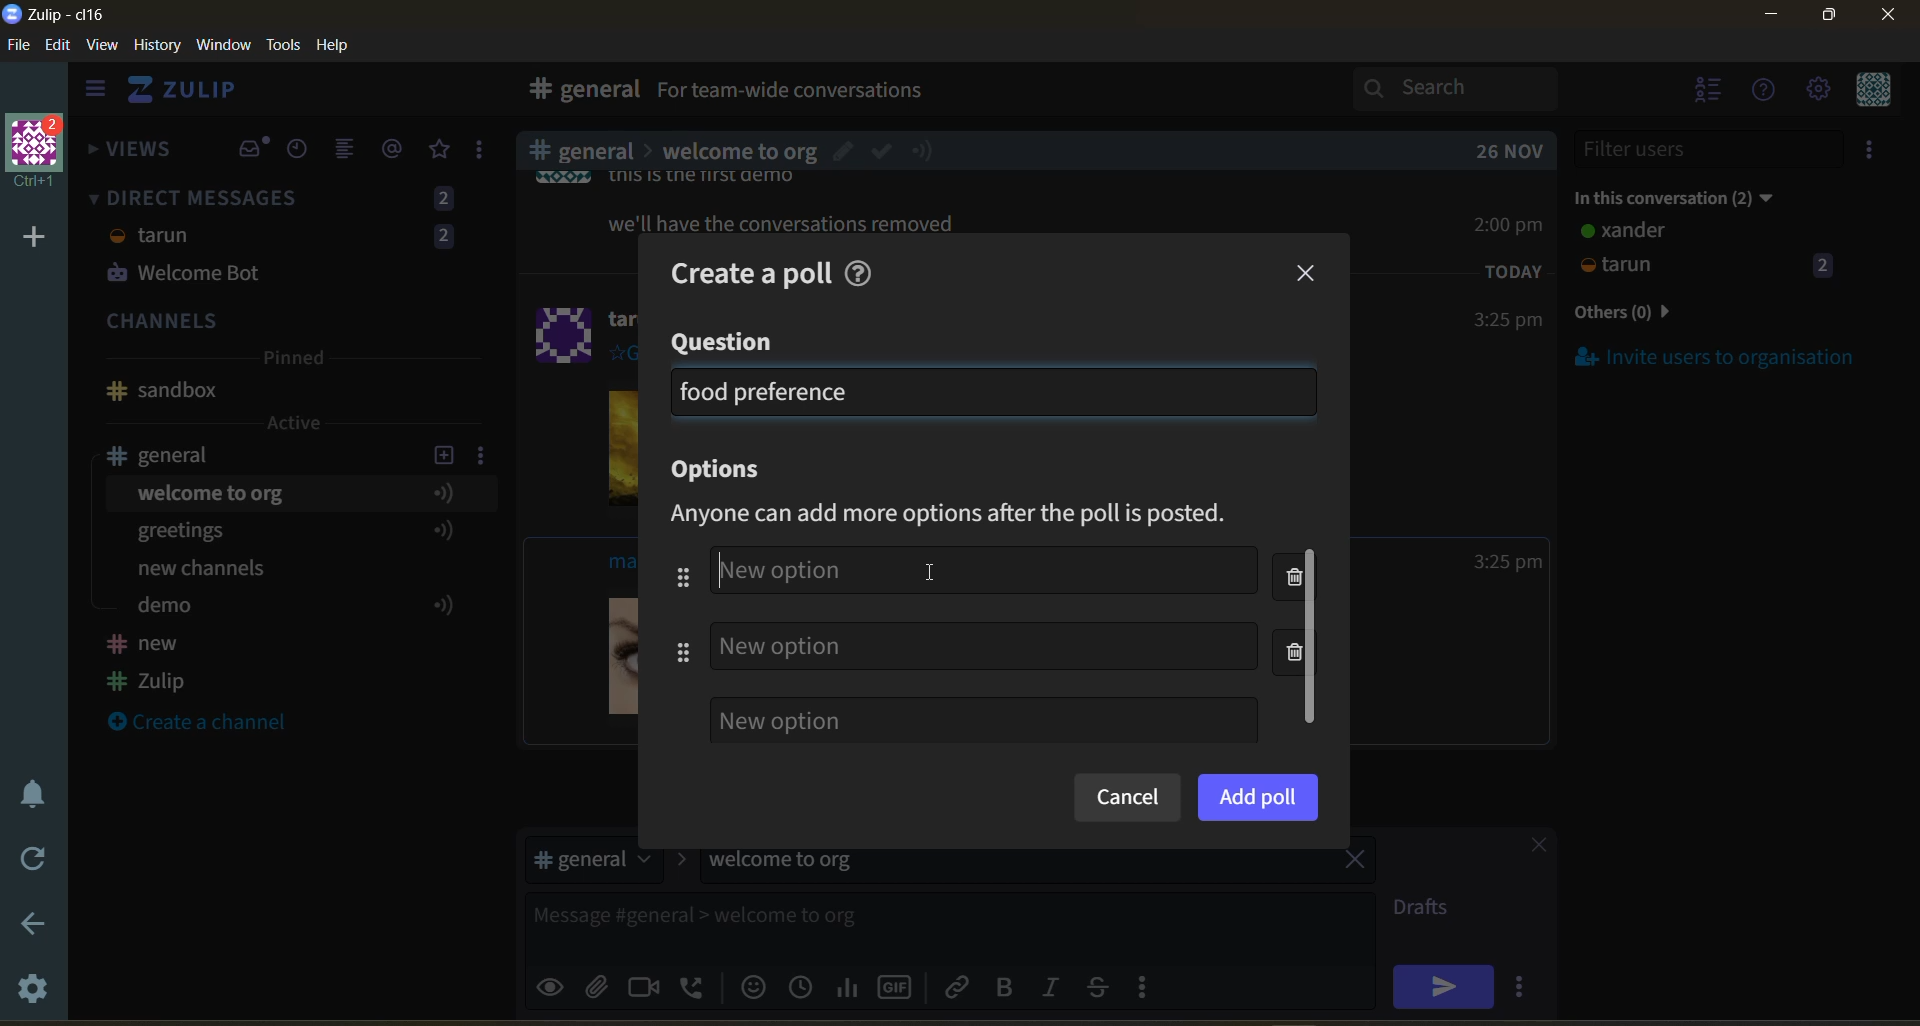 This screenshot has height=1026, width=1920. What do you see at coordinates (603, 984) in the screenshot?
I see `upload files` at bounding box center [603, 984].